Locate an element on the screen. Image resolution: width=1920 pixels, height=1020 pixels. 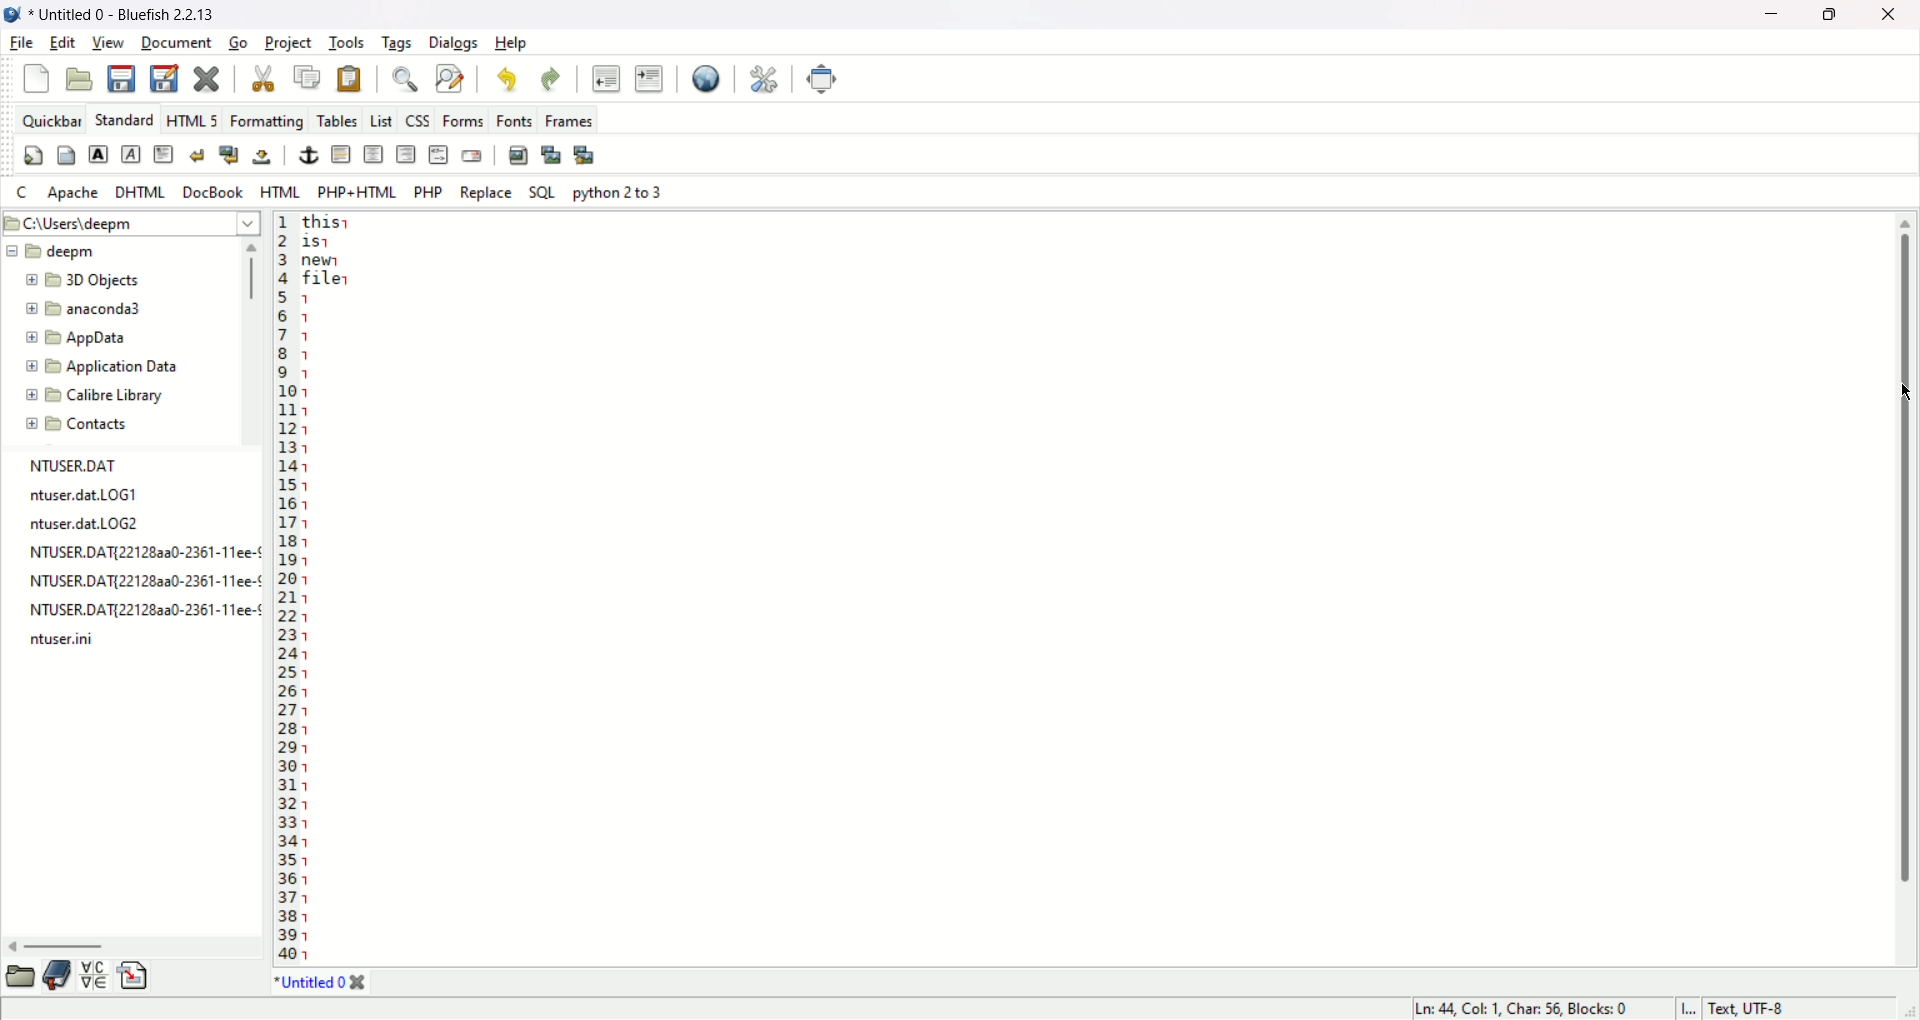
view is located at coordinates (109, 42).